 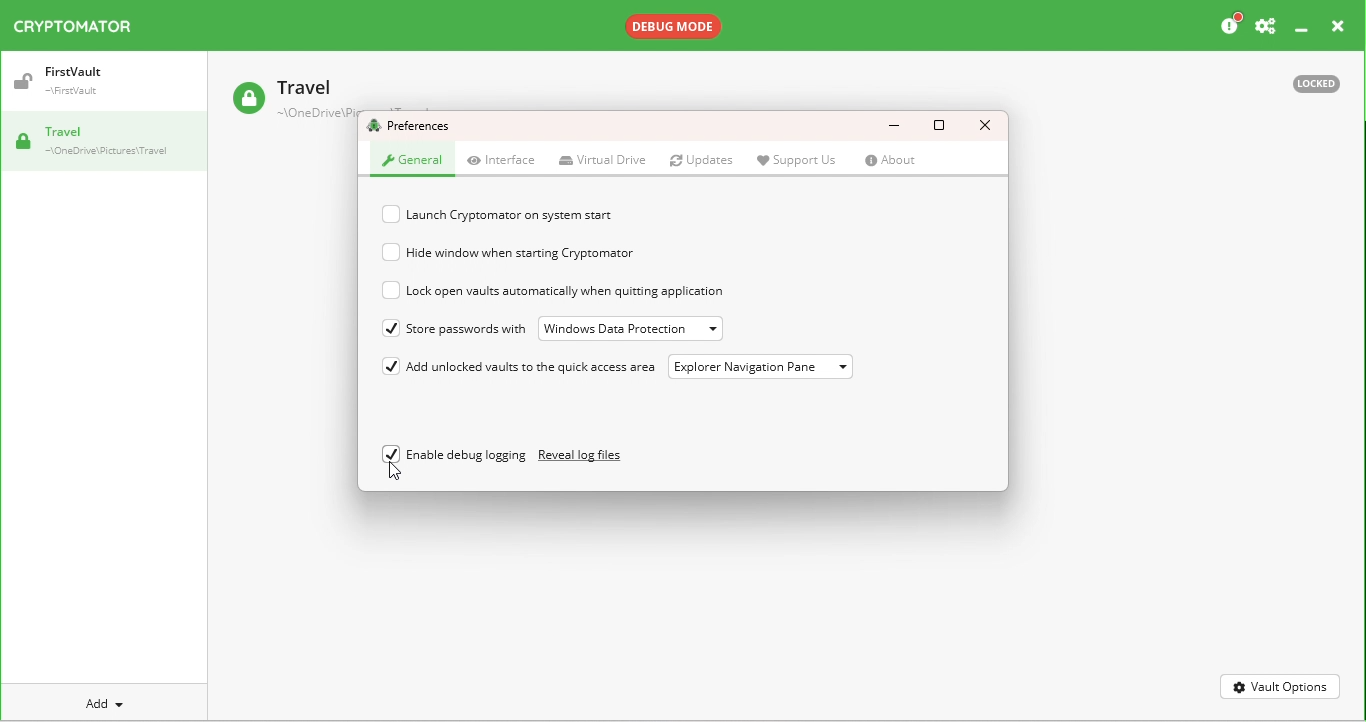 I want to click on reveal log files, so click(x=588, y=456).